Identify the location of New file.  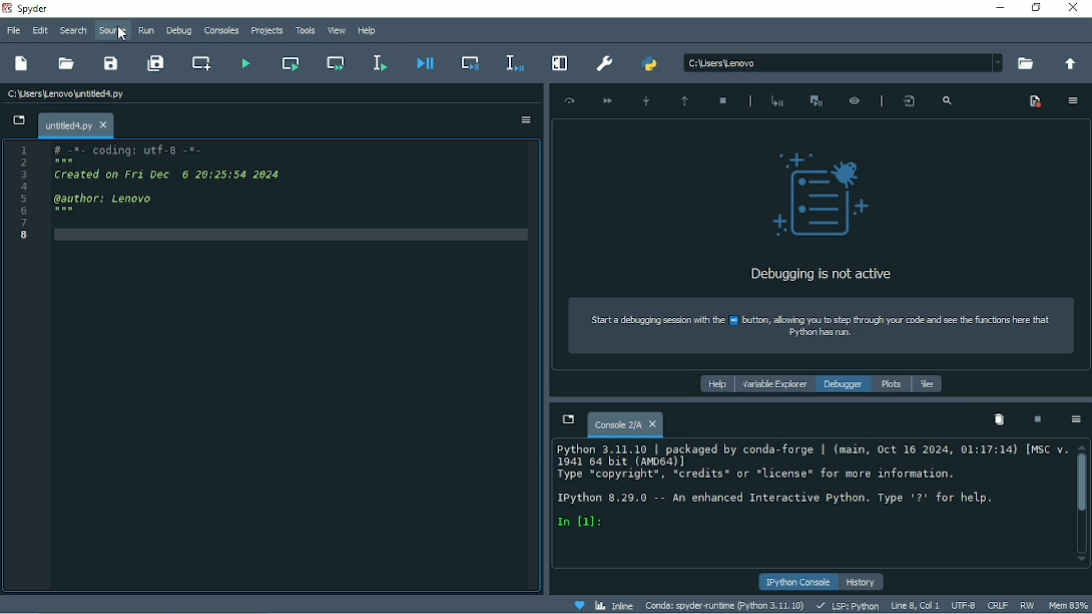
(22, 64).